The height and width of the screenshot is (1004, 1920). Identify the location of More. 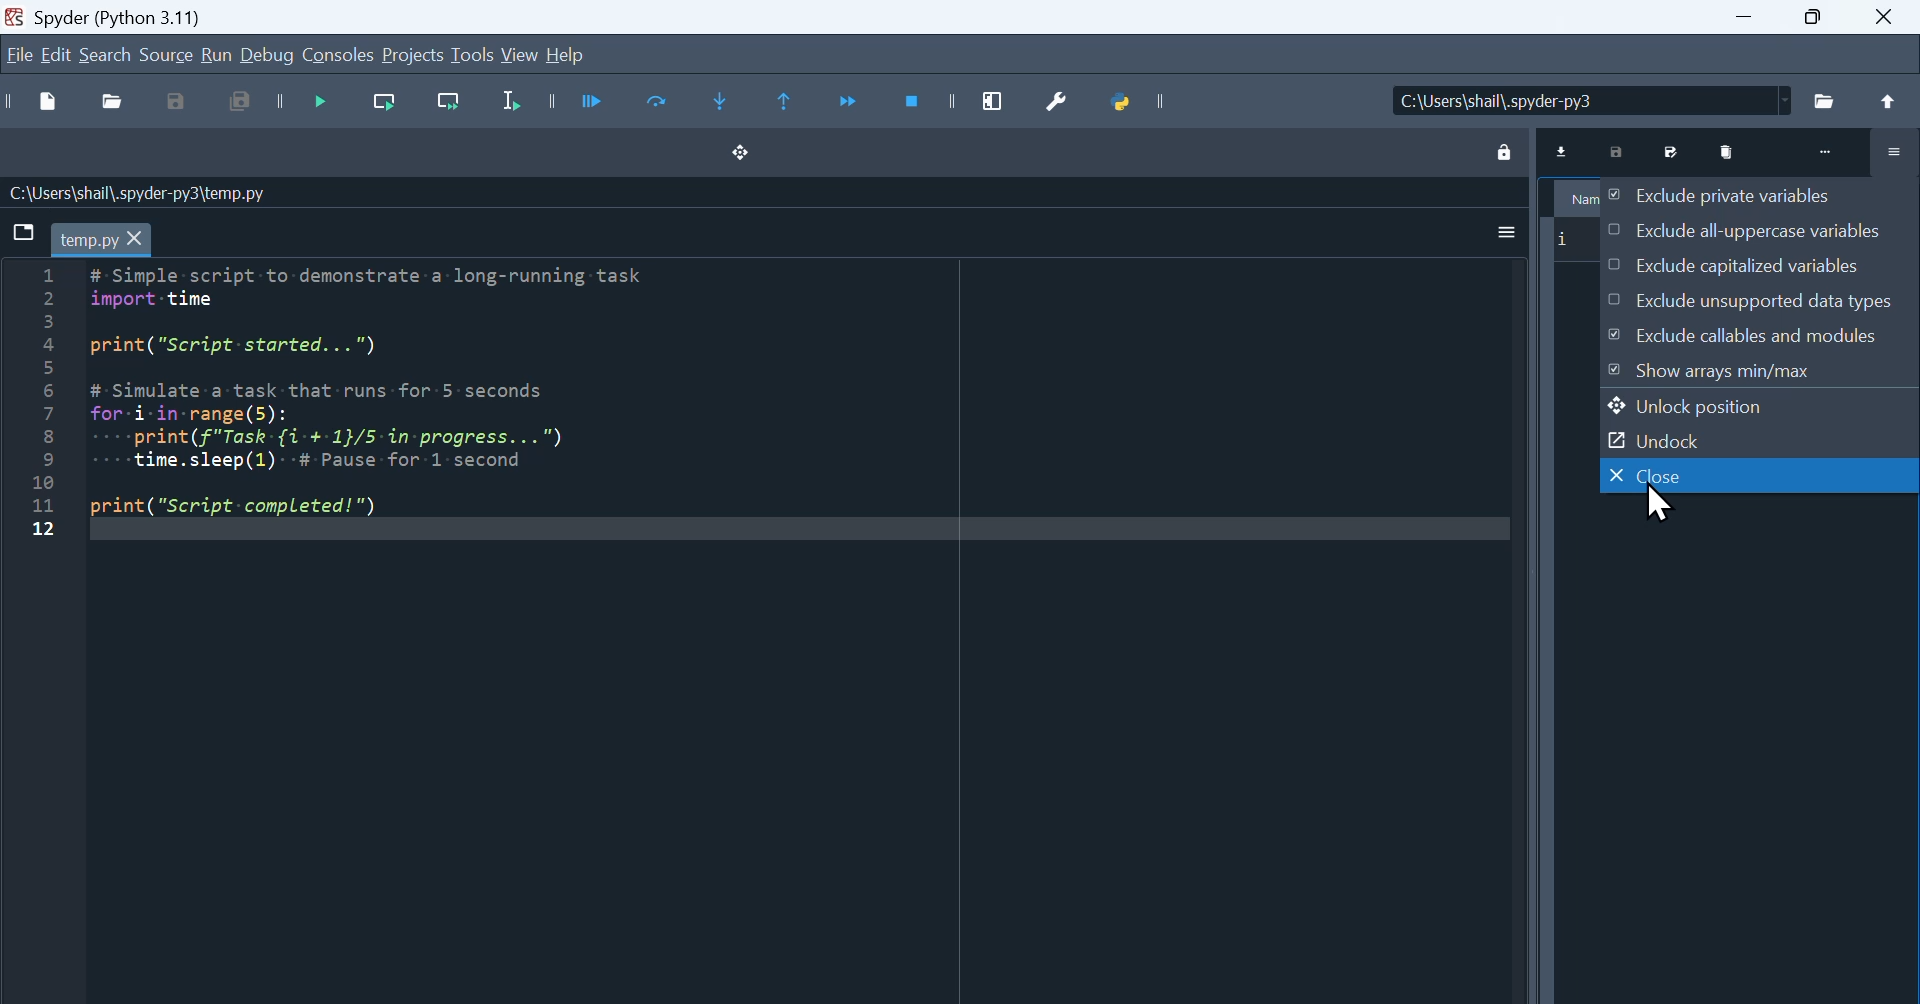
(1826, 150).